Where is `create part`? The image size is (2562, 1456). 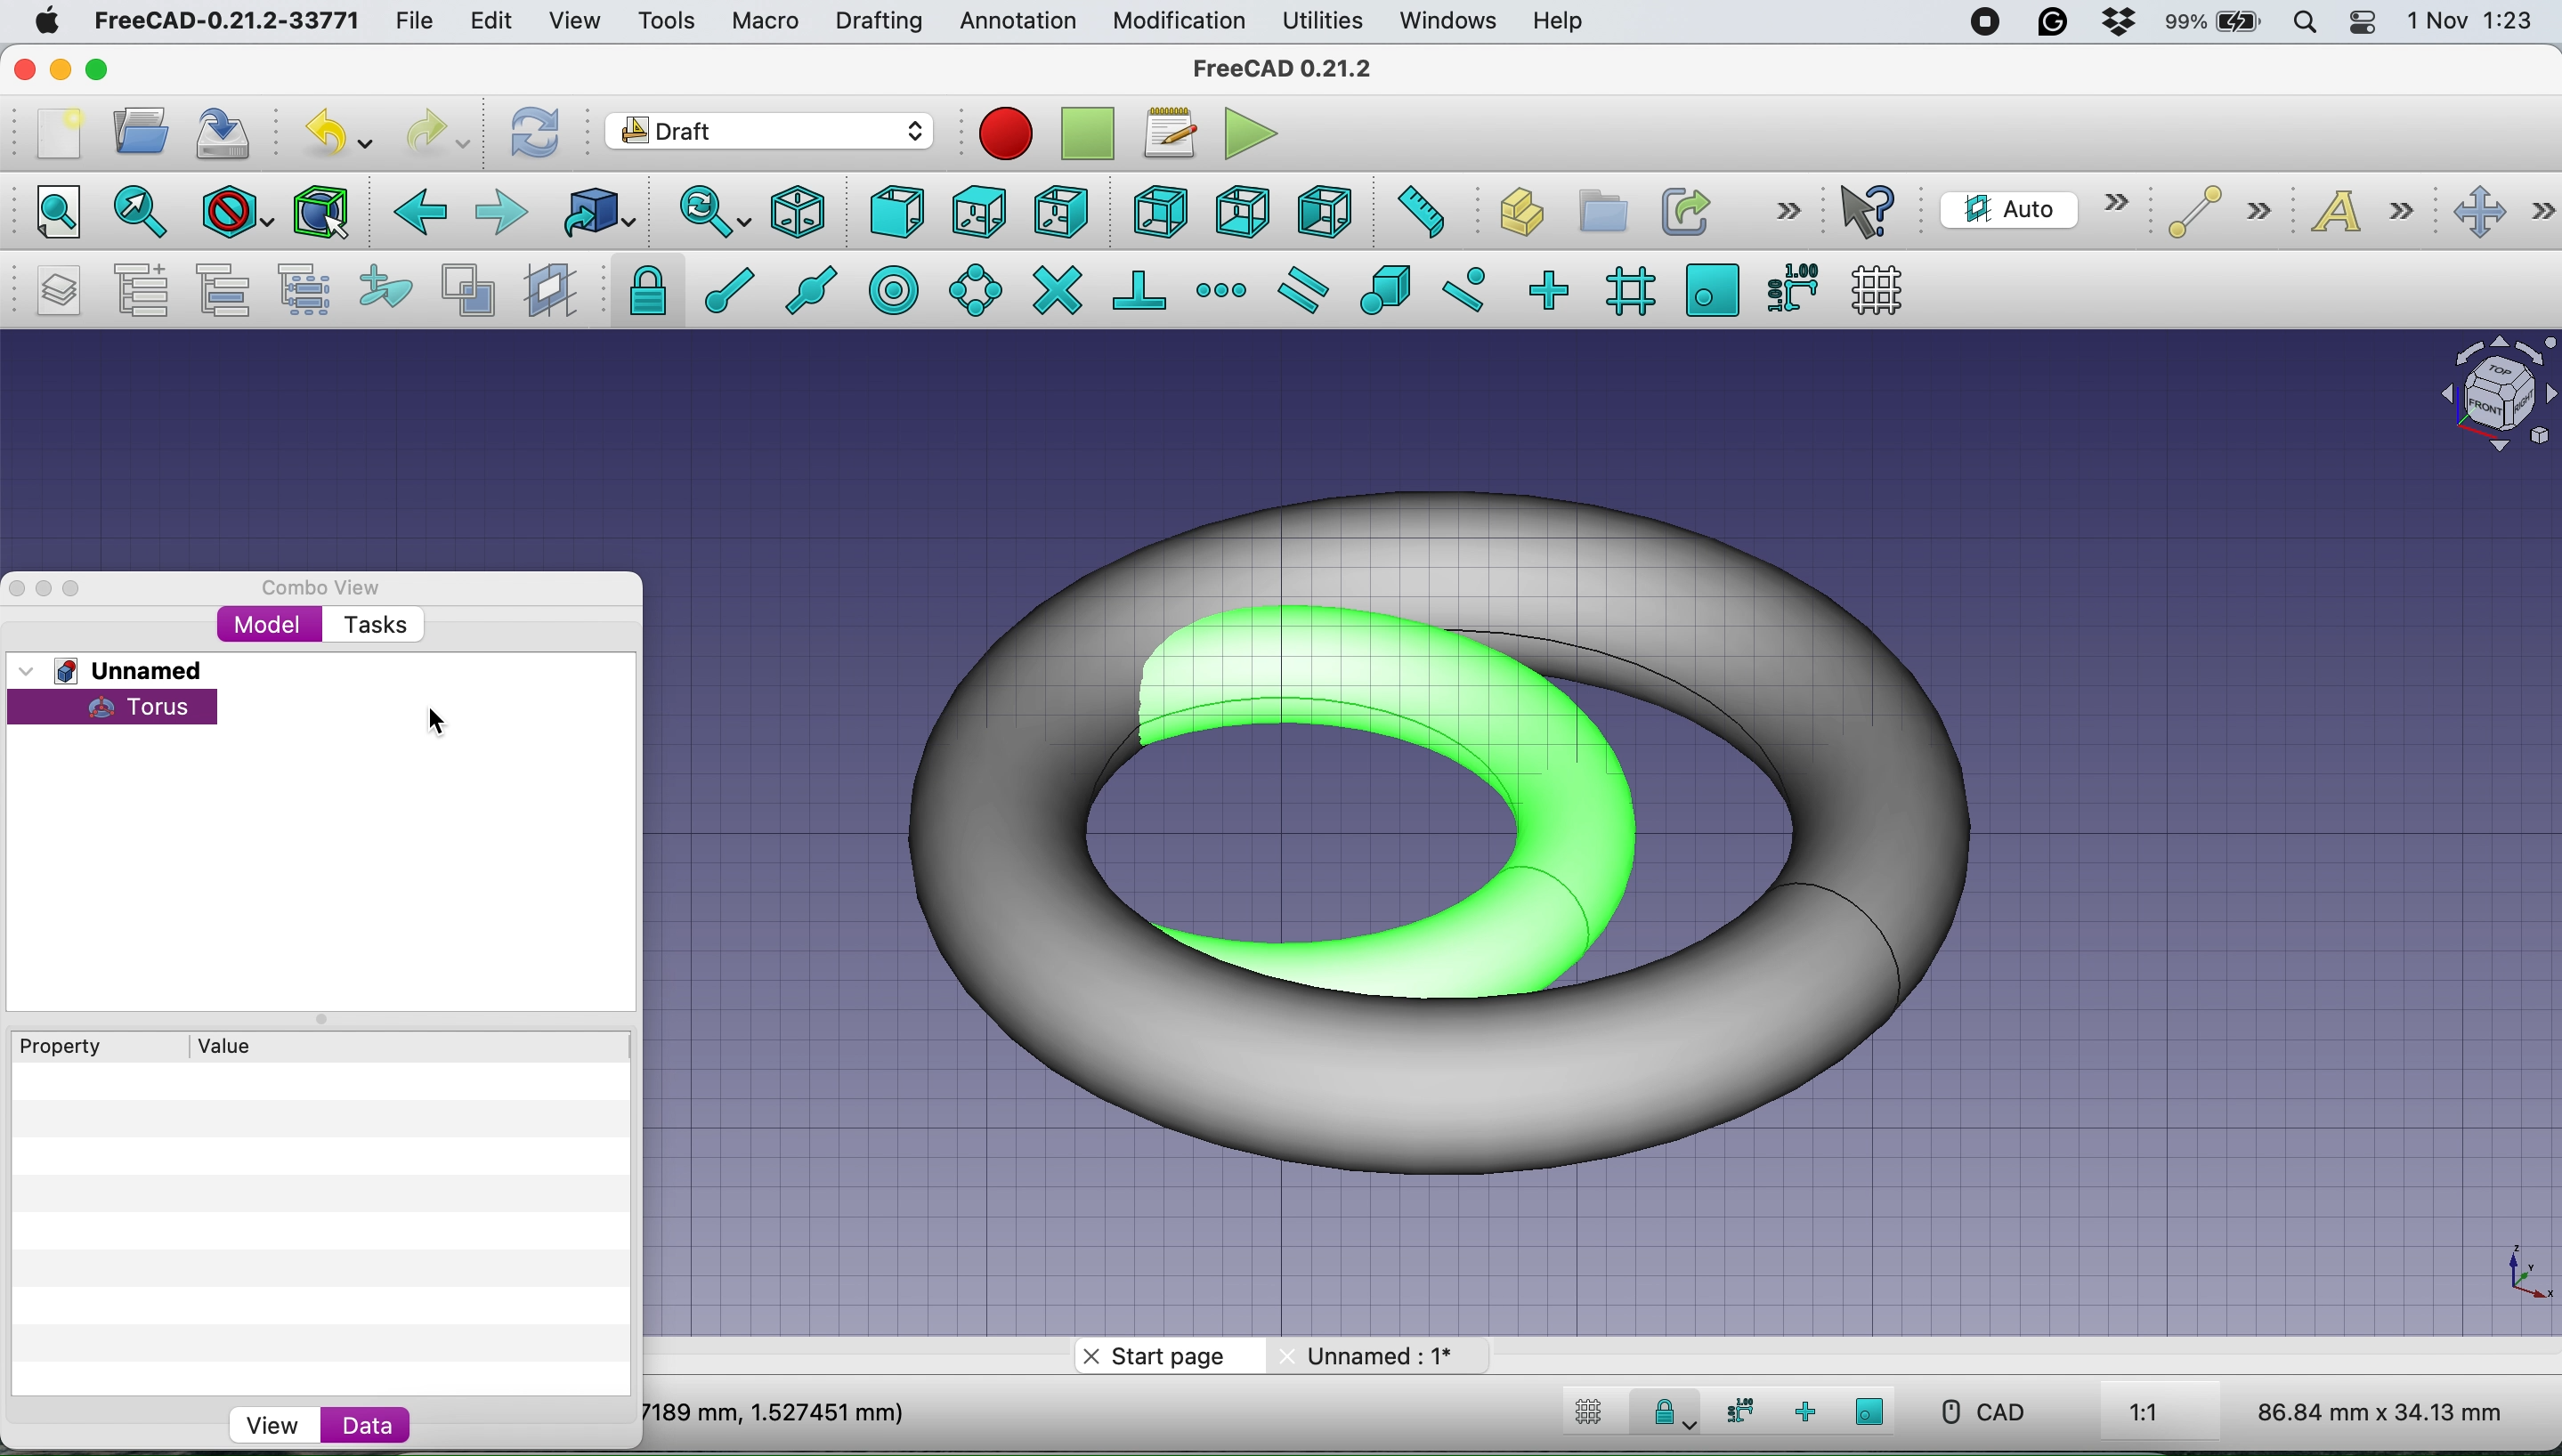
create part is located at coordinates (1512, 214).